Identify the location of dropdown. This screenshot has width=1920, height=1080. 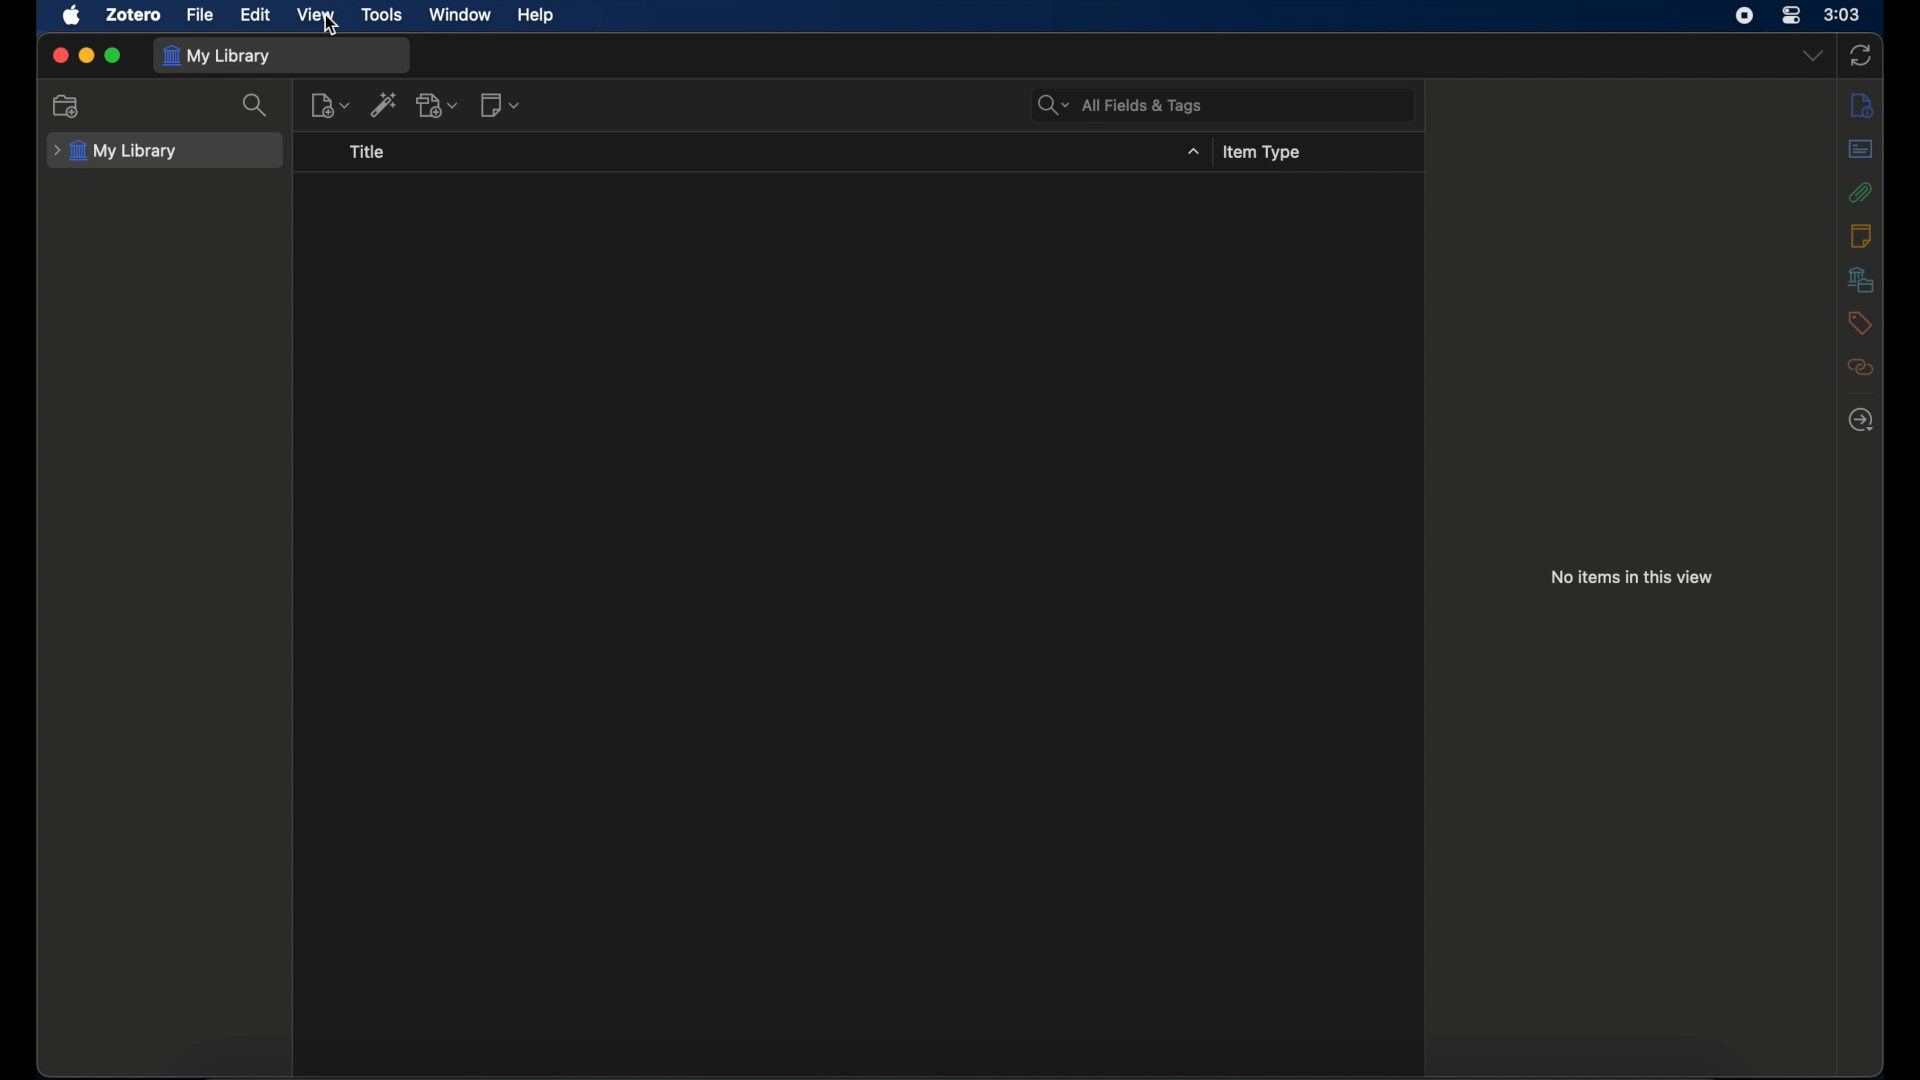
(1812, 55).